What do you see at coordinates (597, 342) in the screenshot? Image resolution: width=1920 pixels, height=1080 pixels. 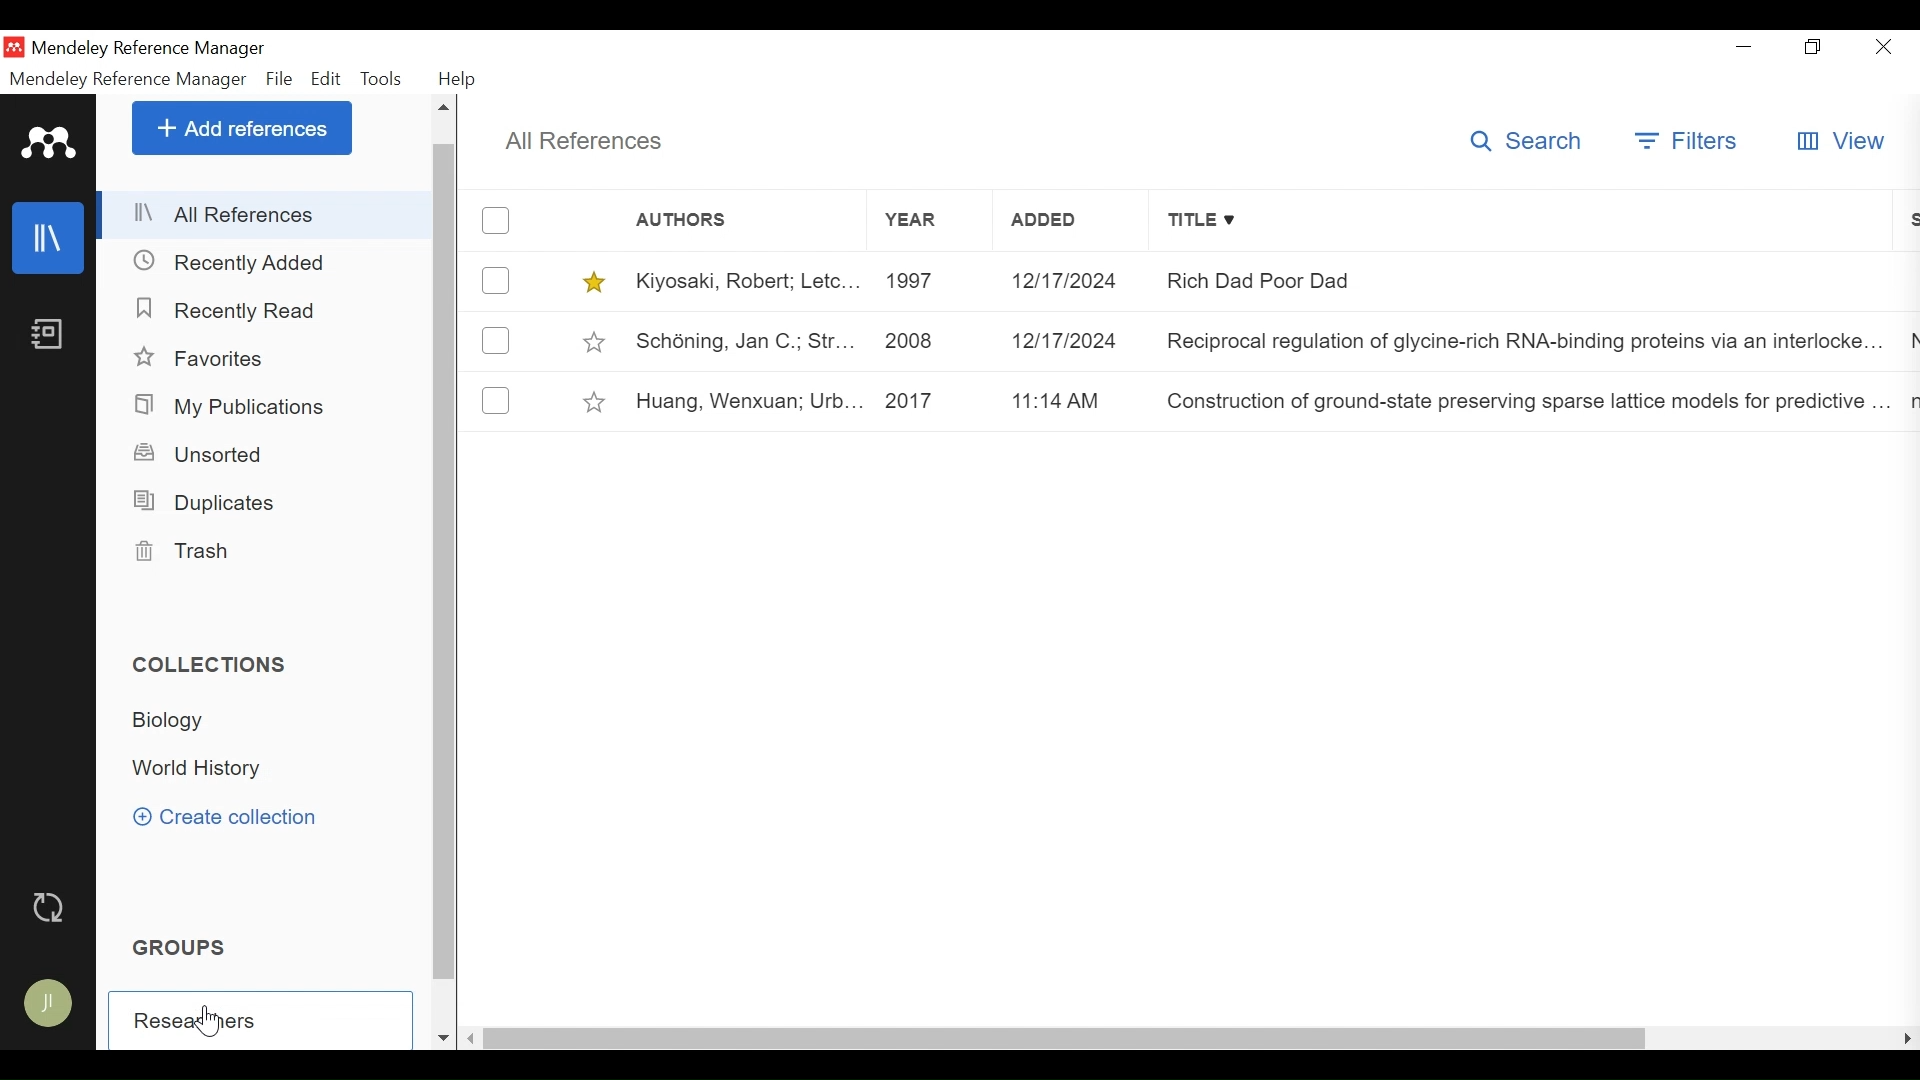 I see `toggle Favorites` at bounding box center [597, 342].